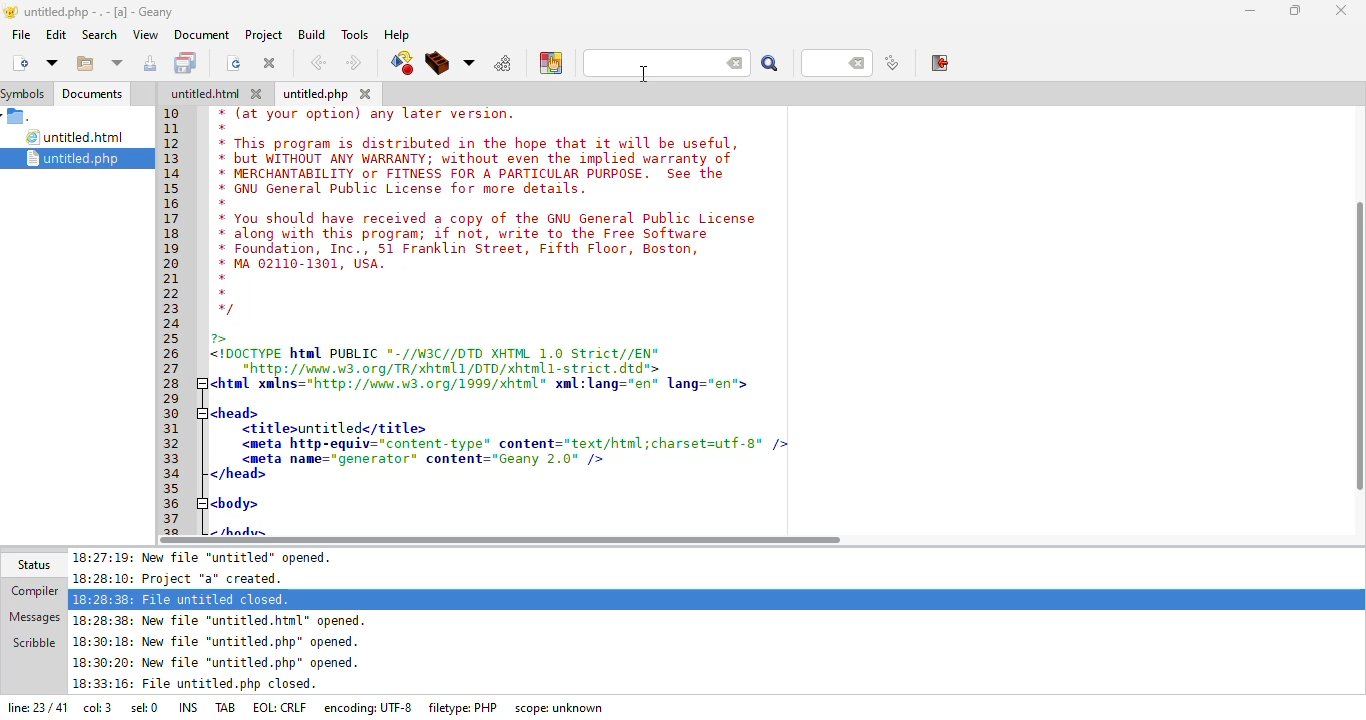  I want to click on save as, so click(152, 63).